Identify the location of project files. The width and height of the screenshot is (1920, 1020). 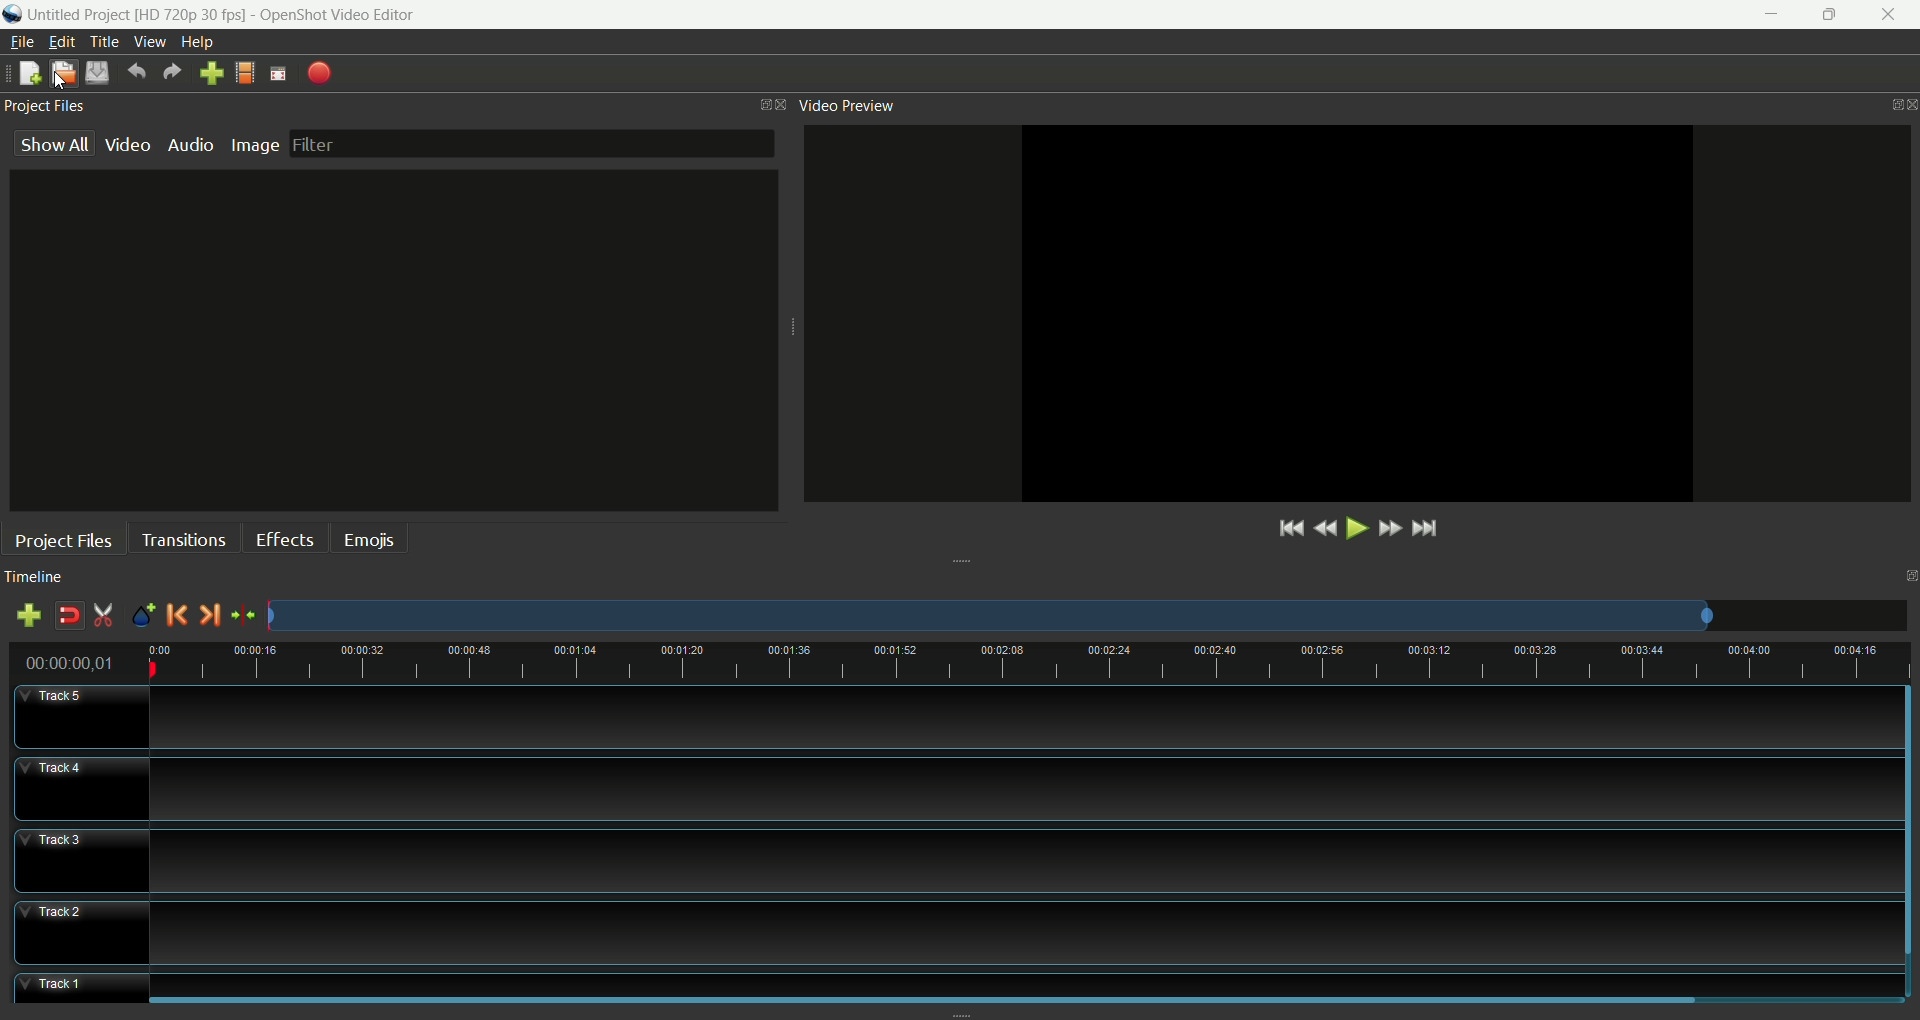
(62, 537).